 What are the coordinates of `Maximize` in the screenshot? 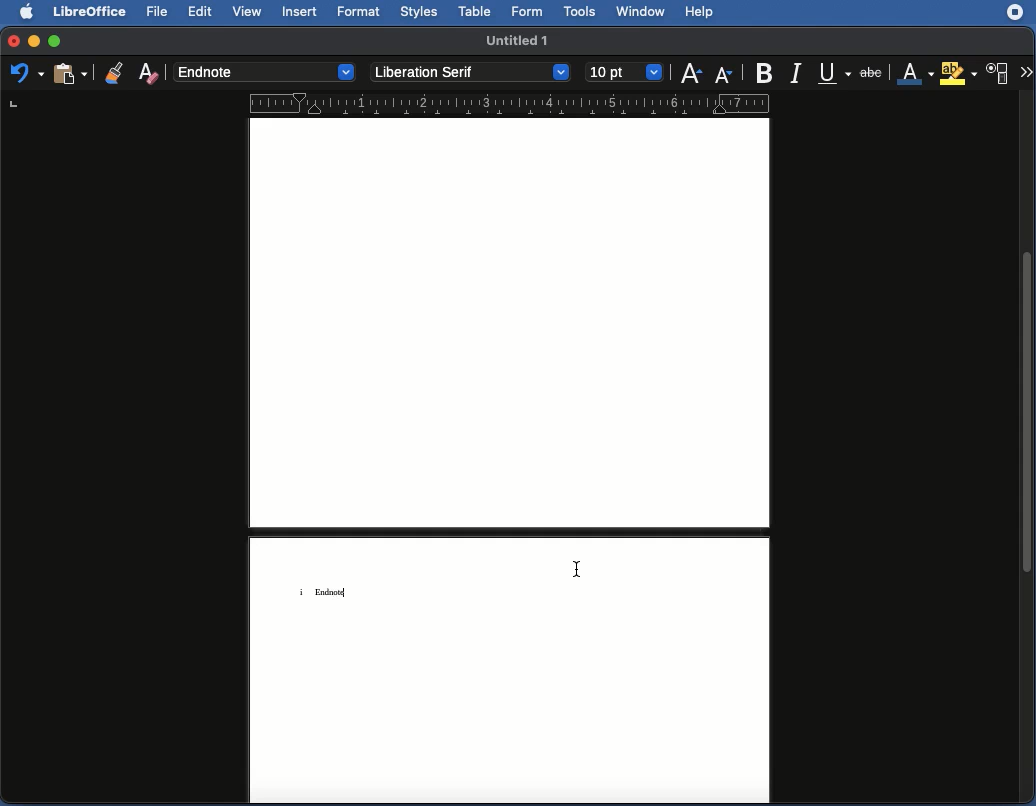 It's located at (54, 39).